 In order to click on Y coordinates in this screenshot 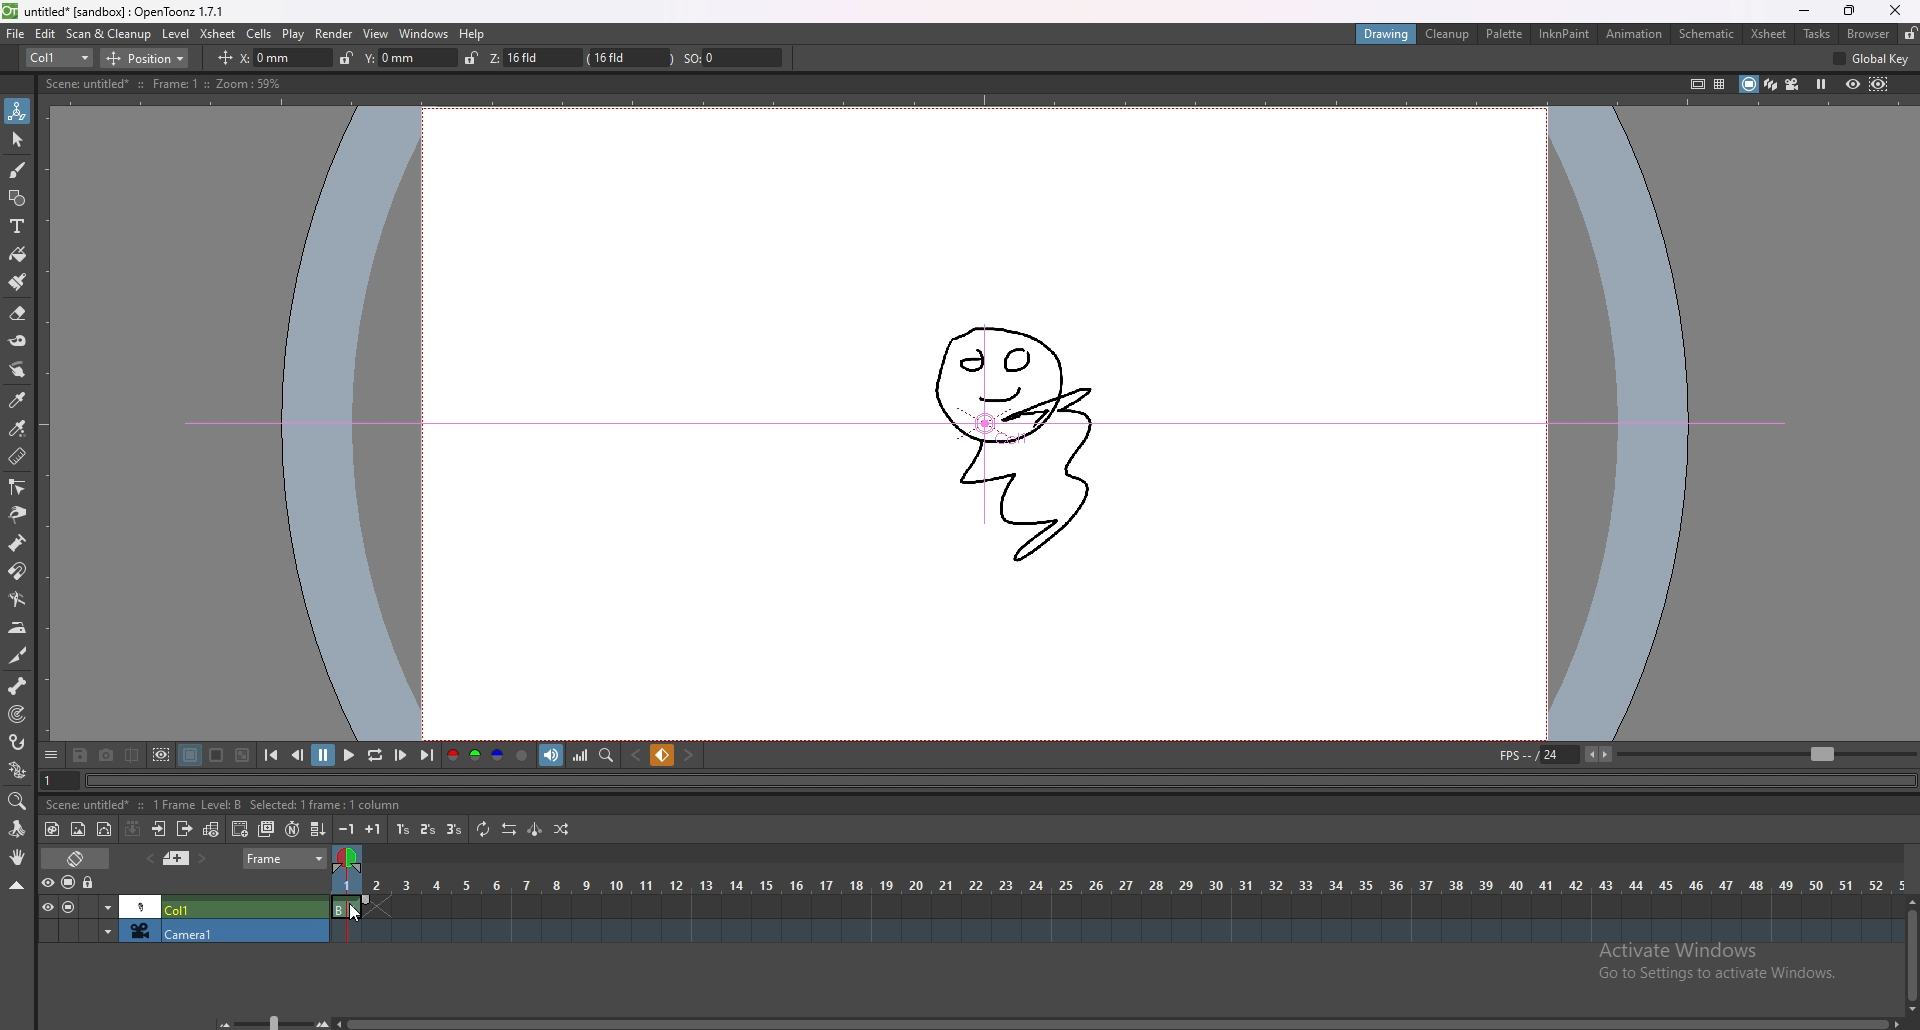, I will do `click(397, 57)`.